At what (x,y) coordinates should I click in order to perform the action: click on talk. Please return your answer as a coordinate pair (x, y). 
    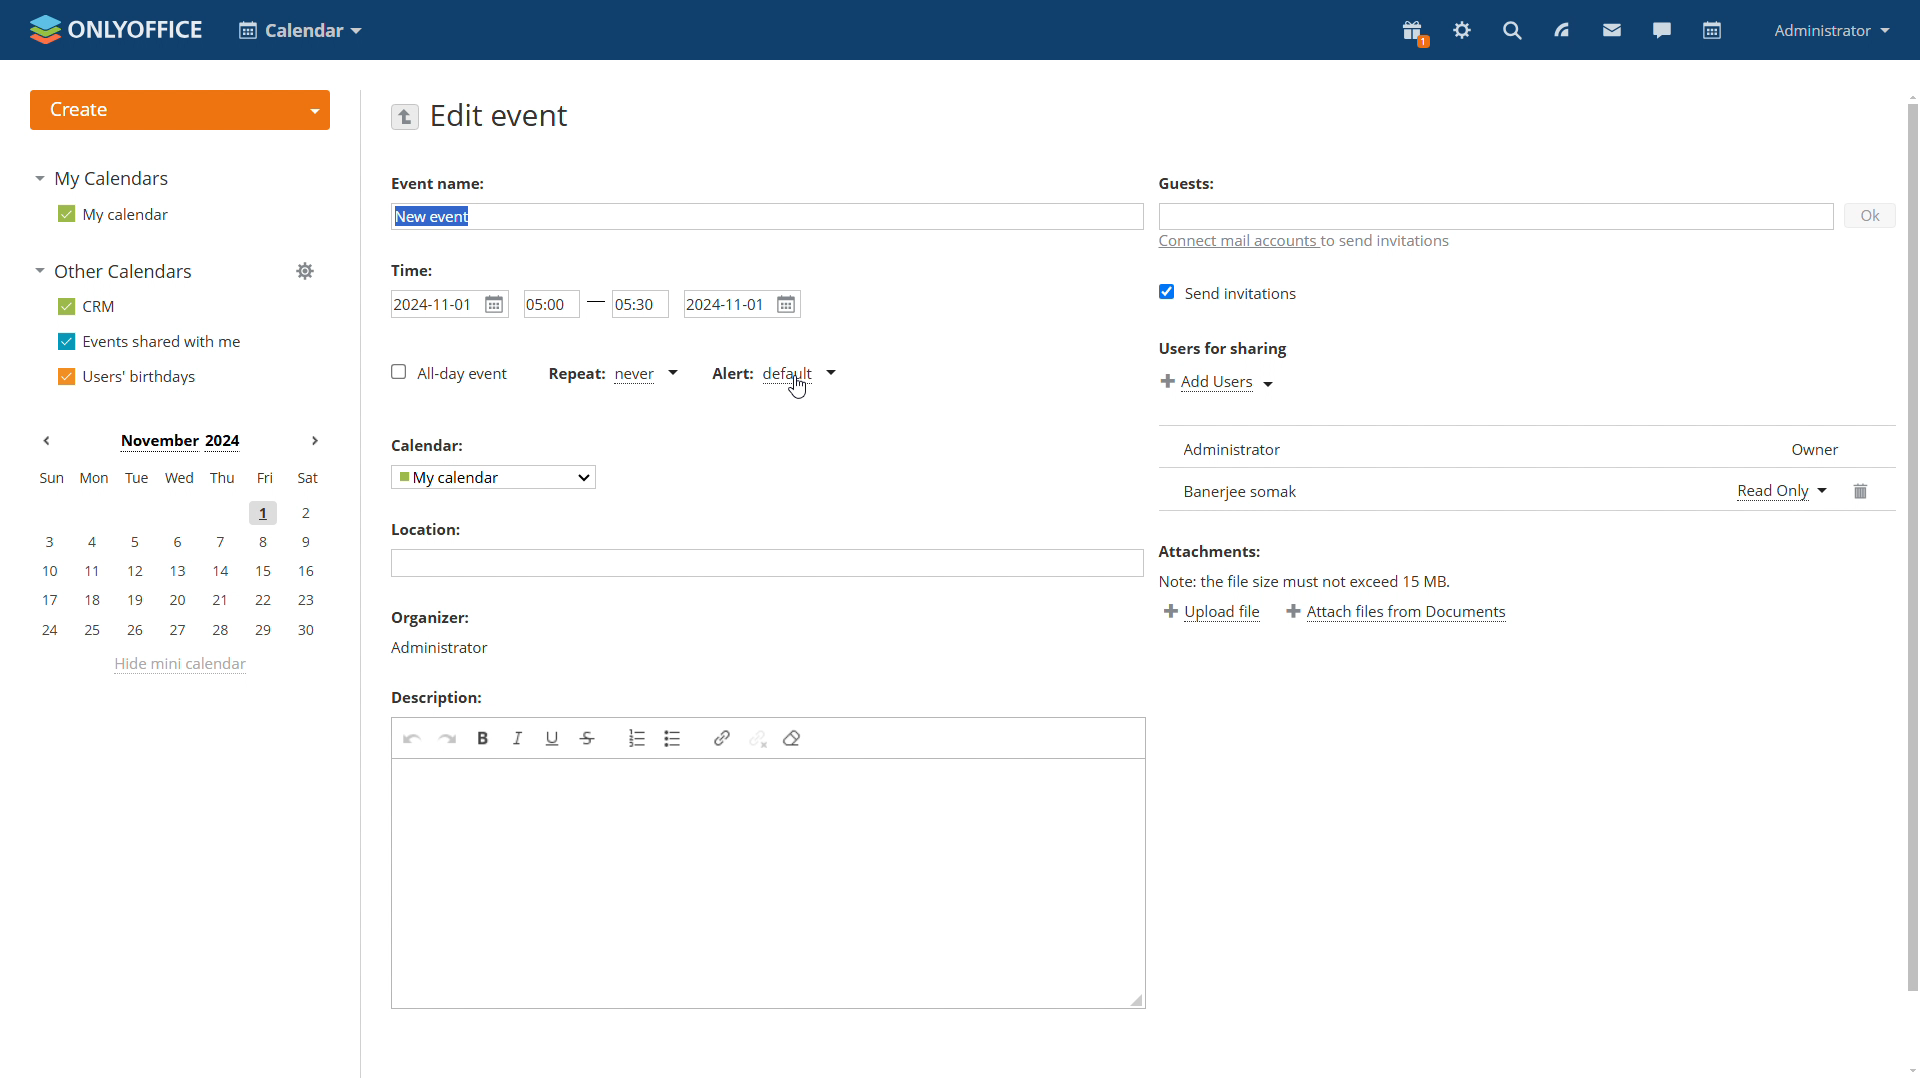
    Looking at the image, I should click on (1661, 30).